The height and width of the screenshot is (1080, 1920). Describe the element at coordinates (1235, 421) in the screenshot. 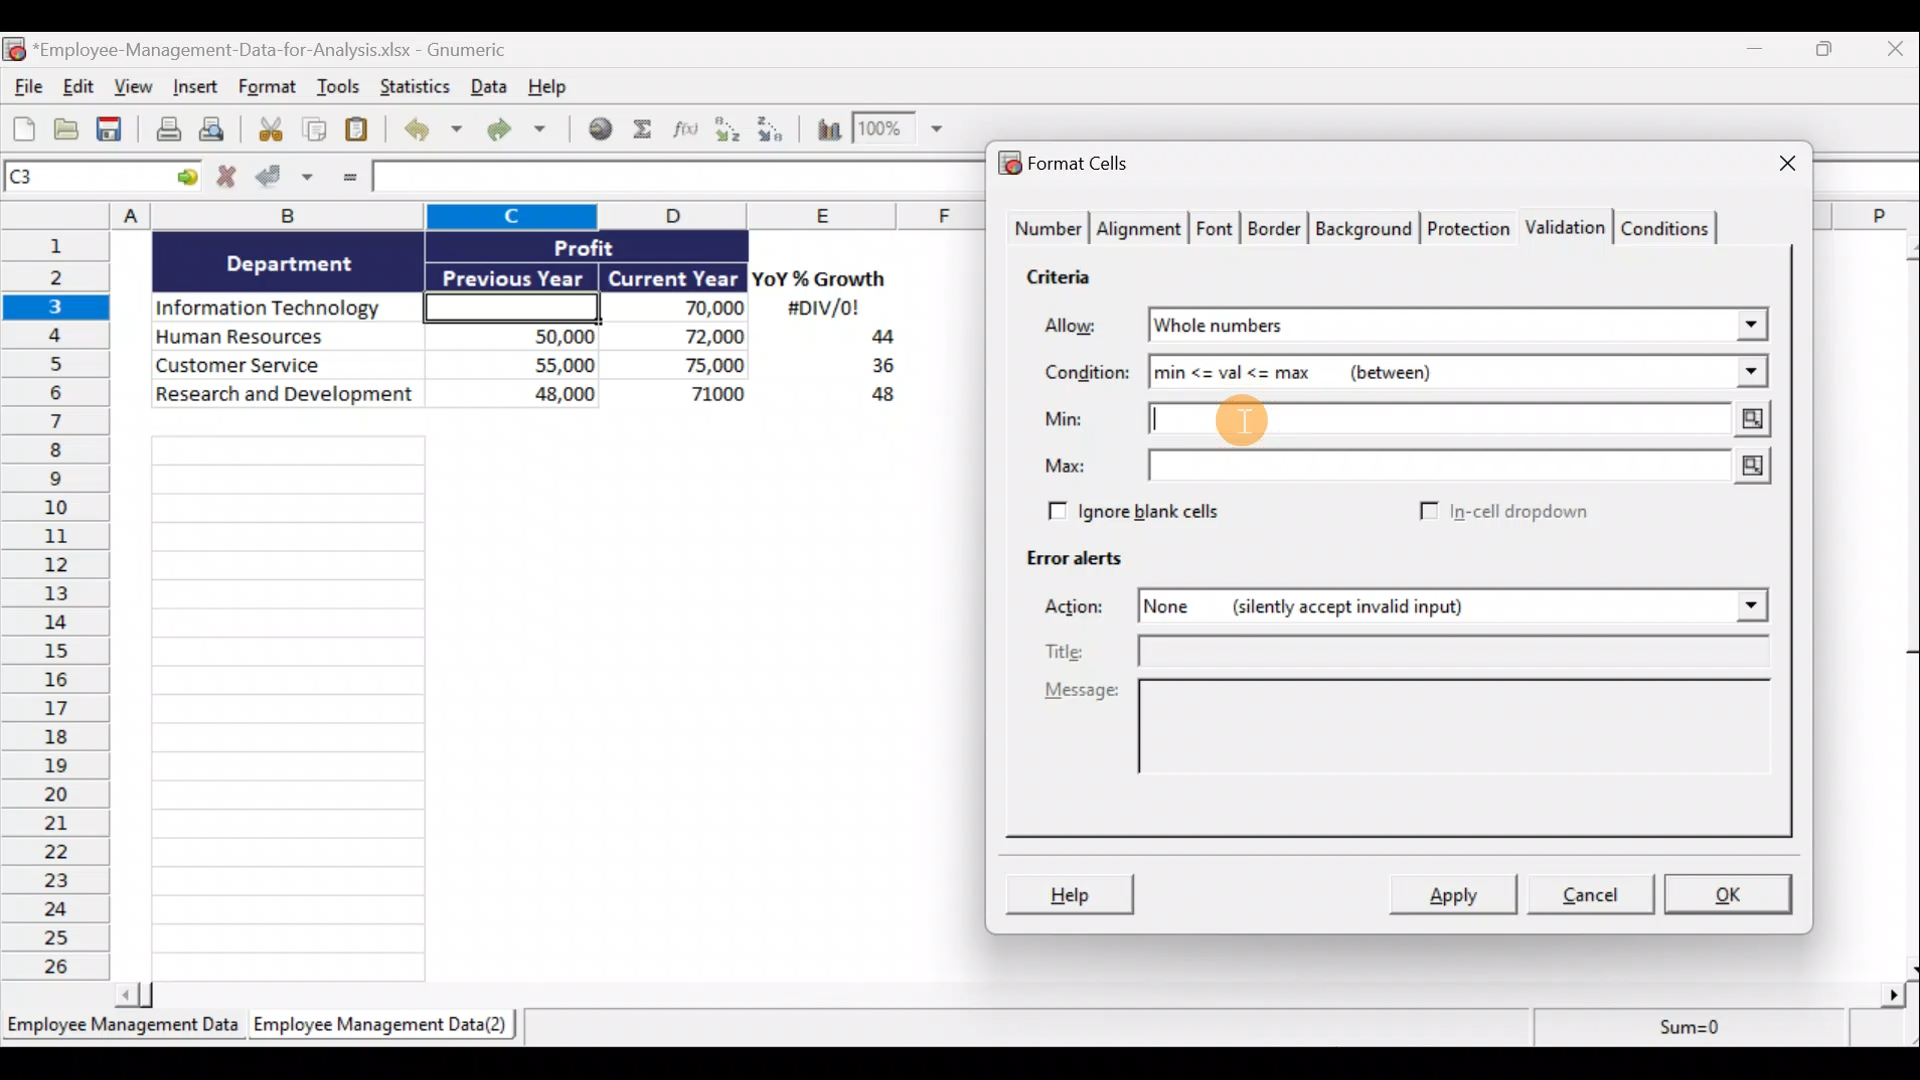

I see `Cursor` at that location.